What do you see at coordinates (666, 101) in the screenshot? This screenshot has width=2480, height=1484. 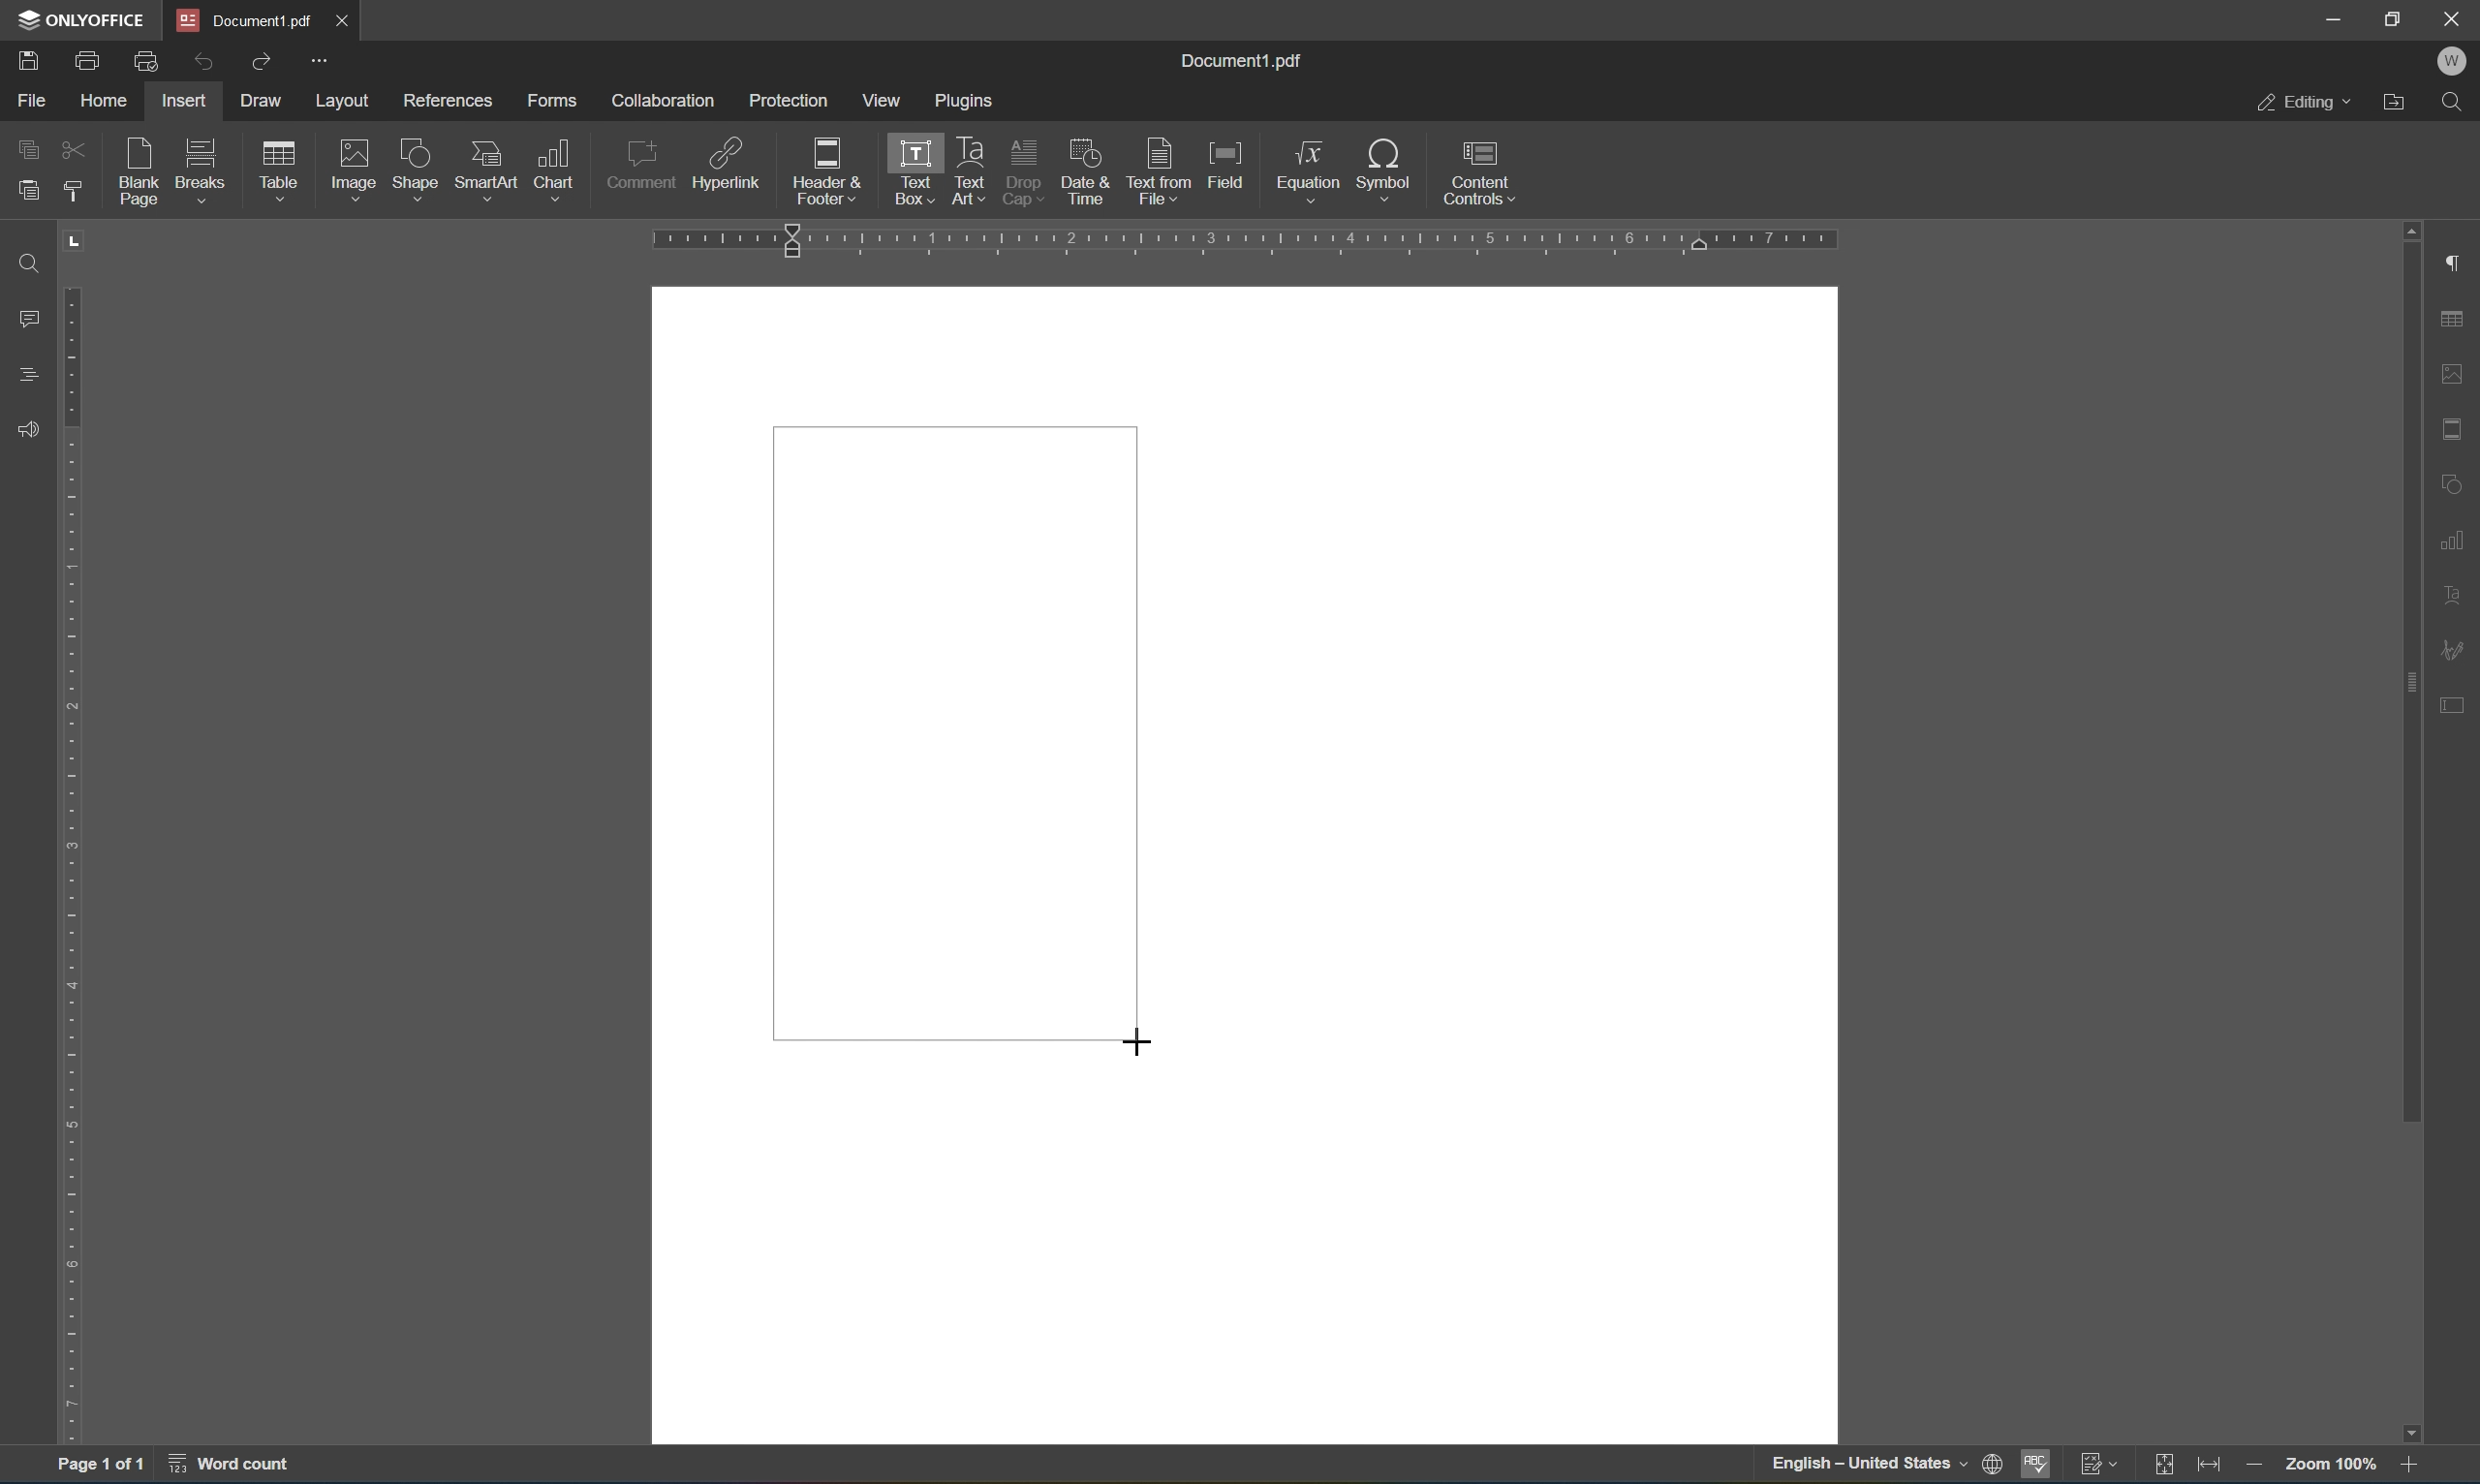 I see `collaboration` at bounding box center [666, 101].